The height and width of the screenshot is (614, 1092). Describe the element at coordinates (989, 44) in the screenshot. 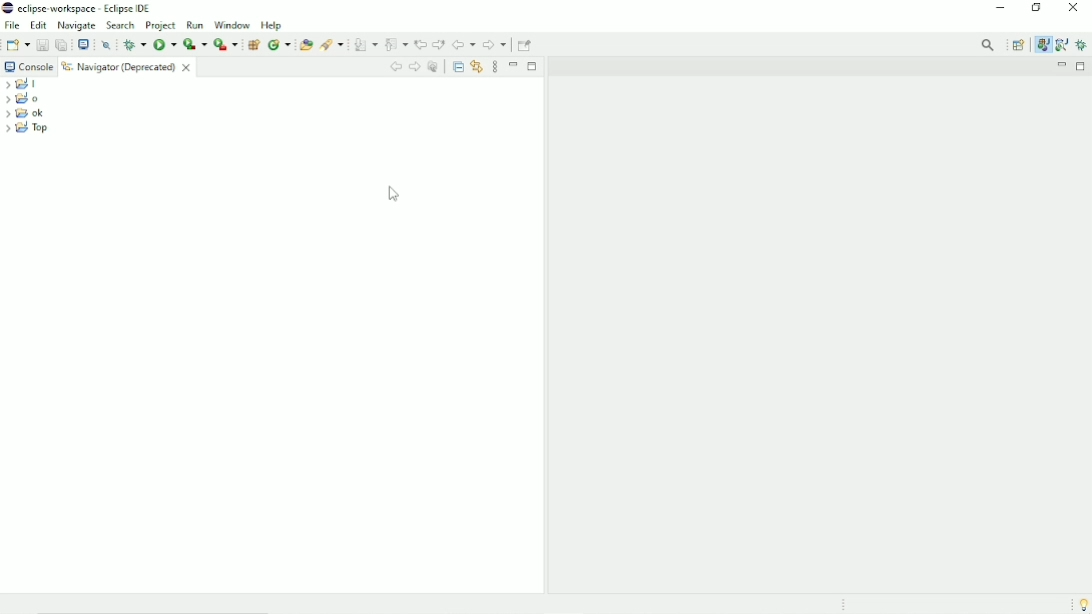

I see `Access commands and other items` at that location.